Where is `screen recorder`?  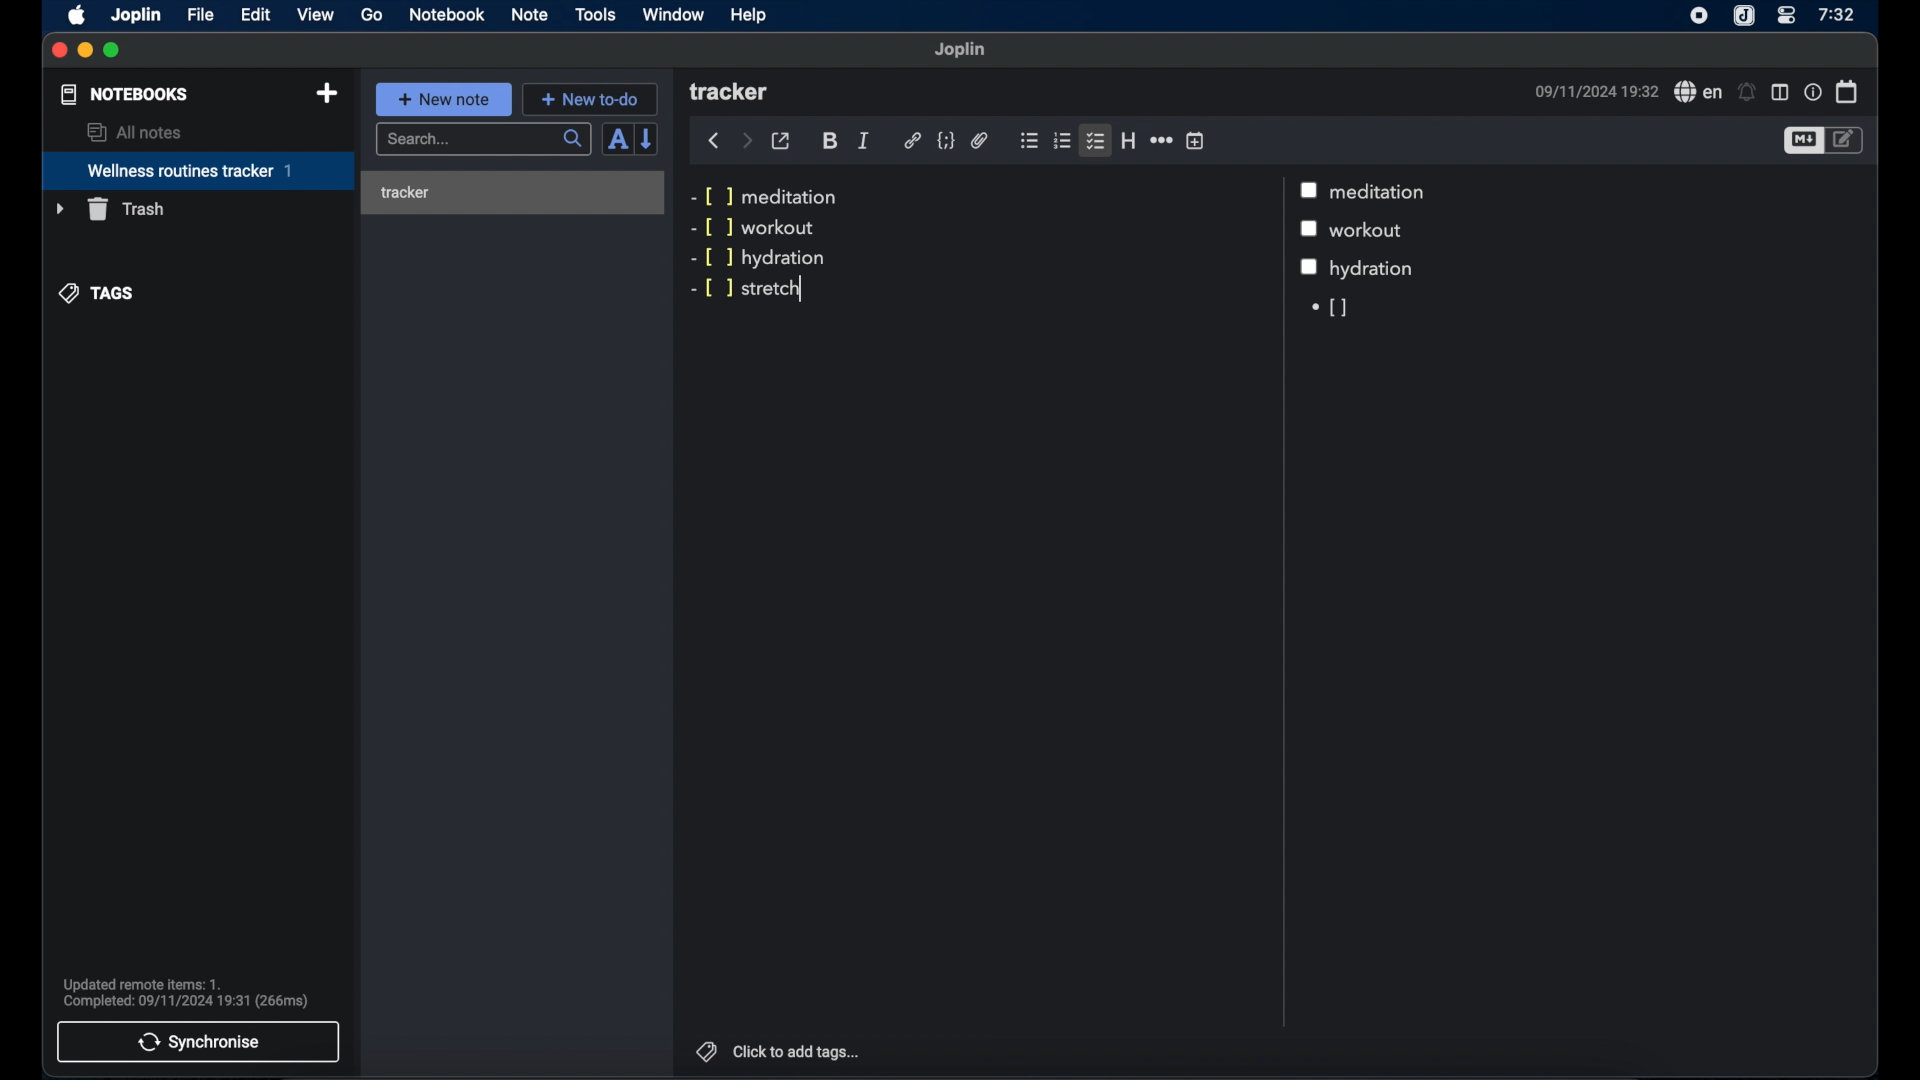
screen recorder is located at coordinates (1699, 15).